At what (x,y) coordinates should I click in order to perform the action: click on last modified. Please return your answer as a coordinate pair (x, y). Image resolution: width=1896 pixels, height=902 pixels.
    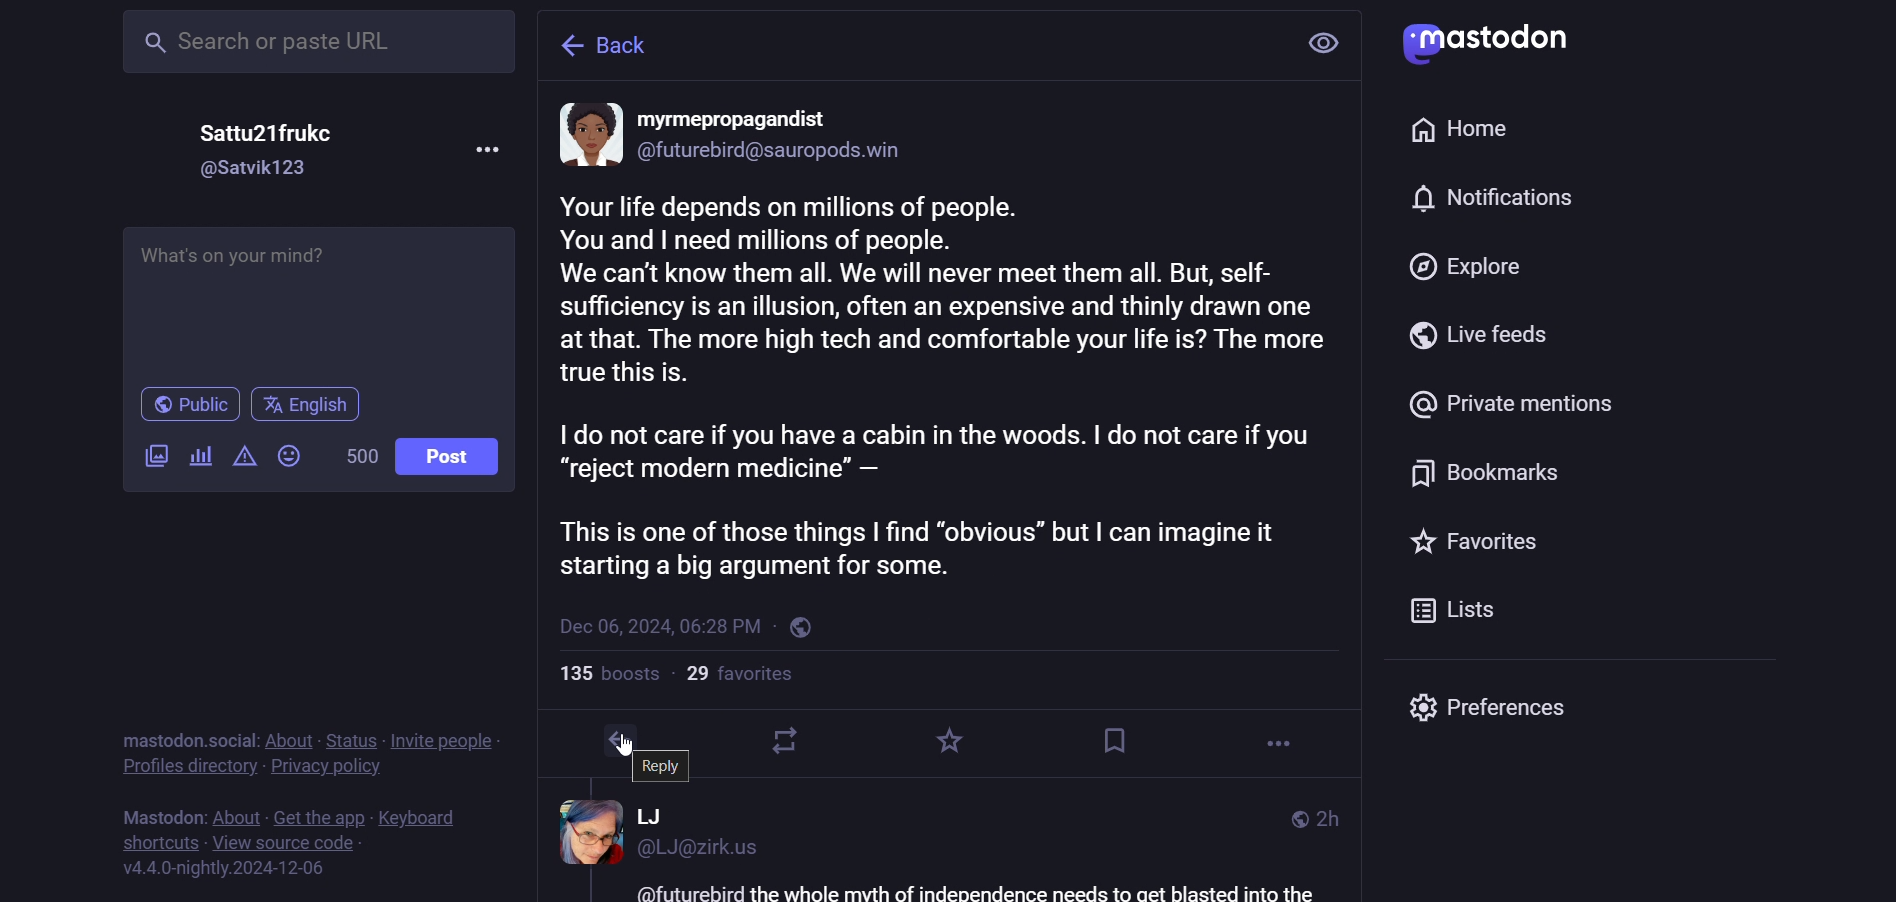
    Looking at the image, I should click on (659, 628).